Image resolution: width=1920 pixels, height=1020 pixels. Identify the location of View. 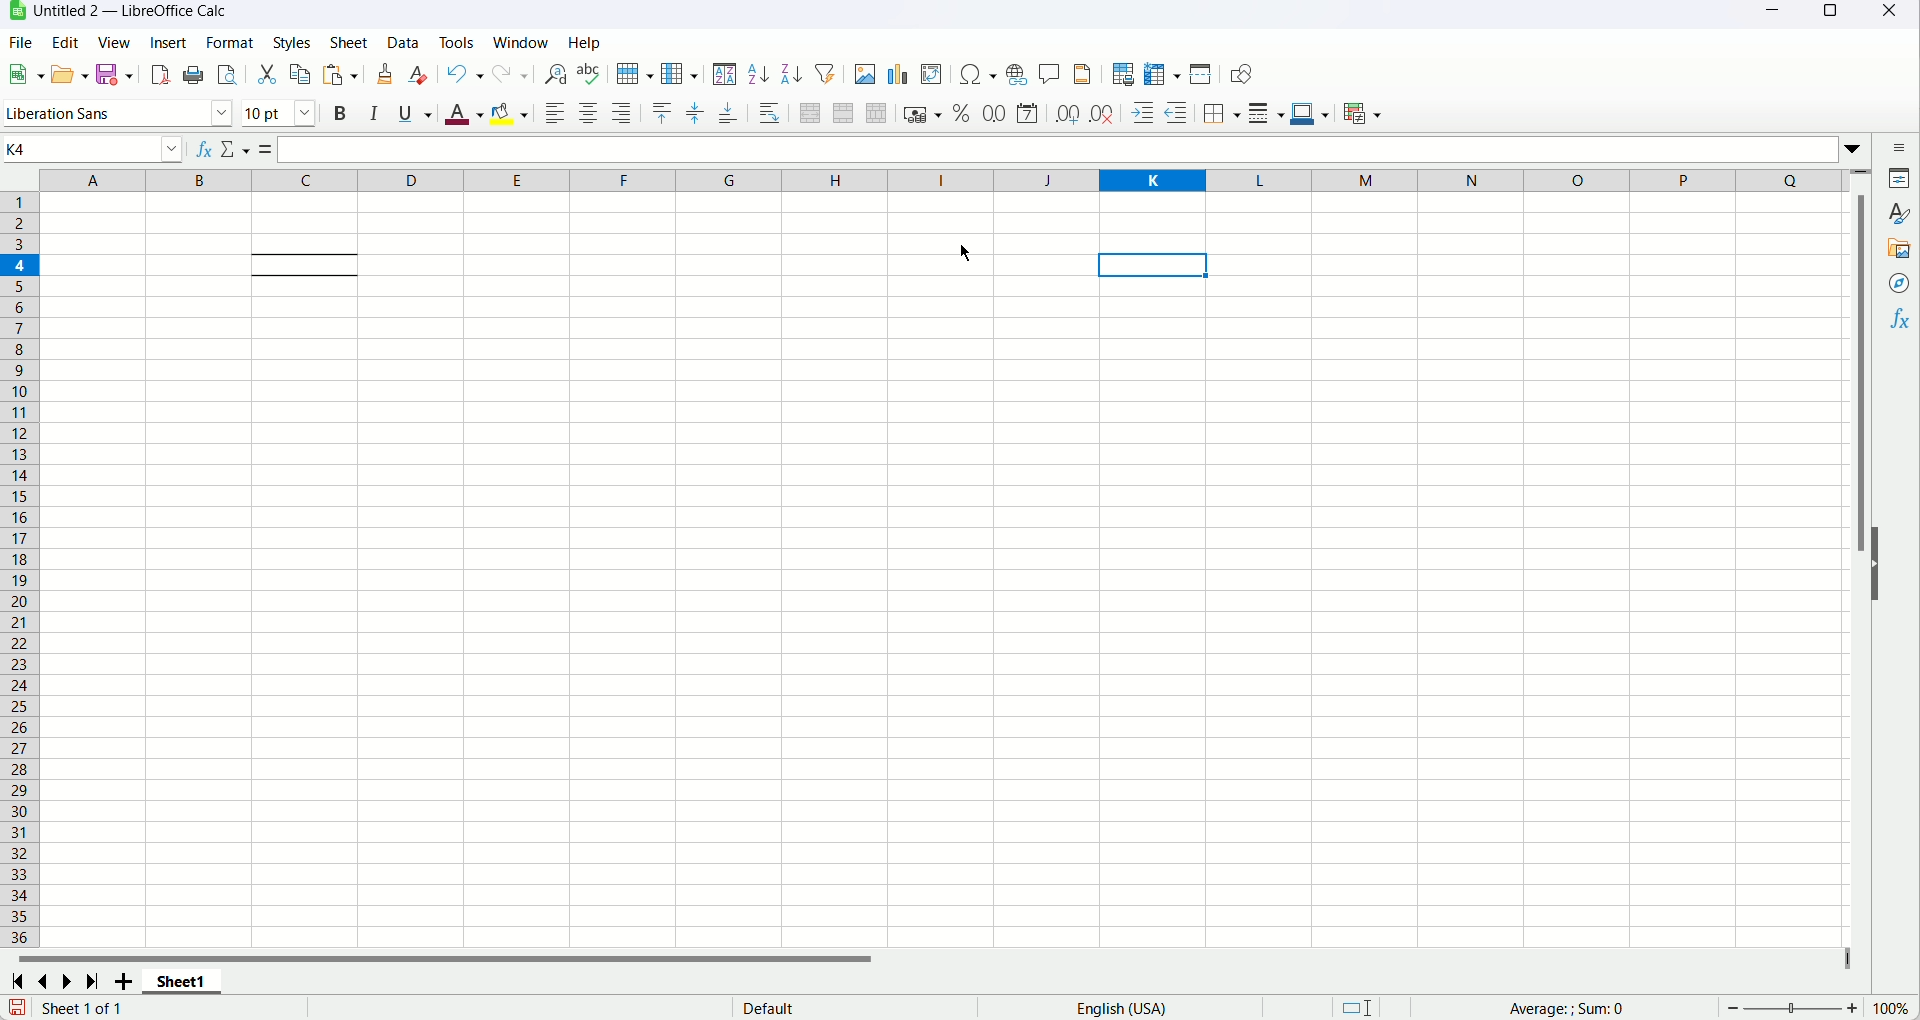
(114, 44).